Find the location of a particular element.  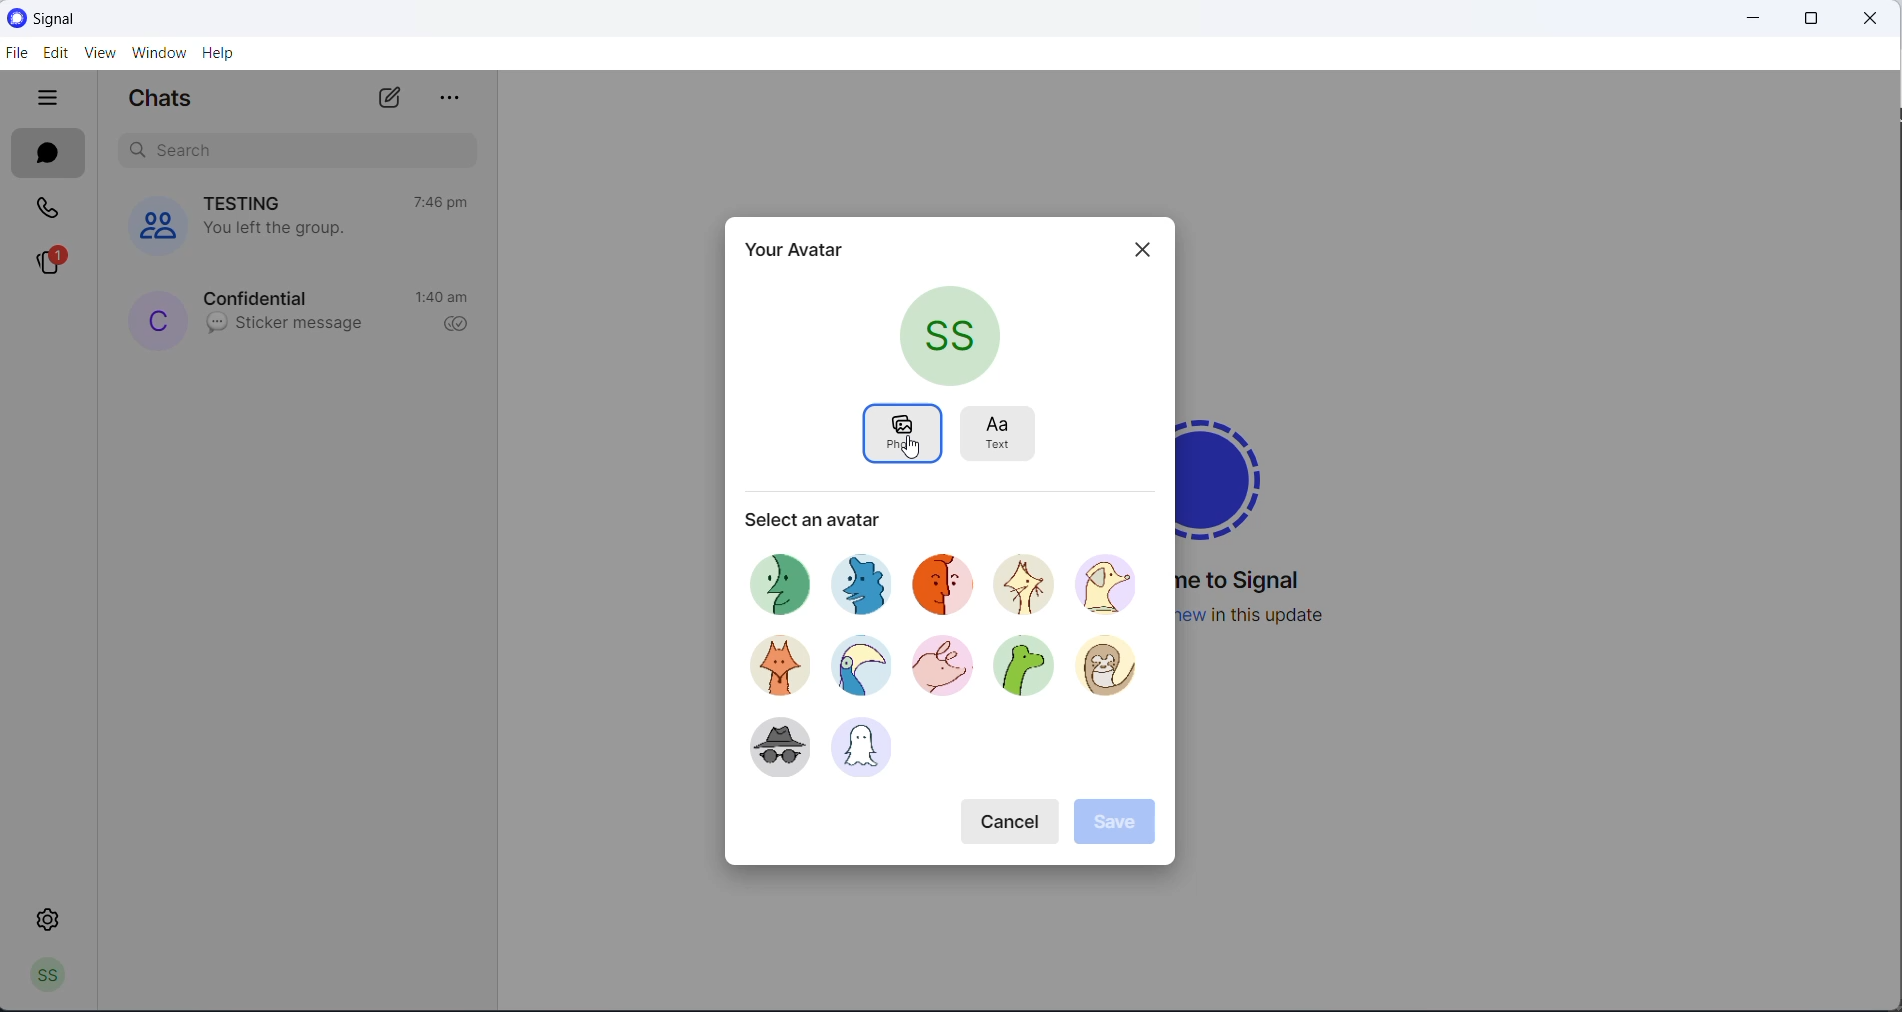

close tabs is located at coordinates (49, 100).